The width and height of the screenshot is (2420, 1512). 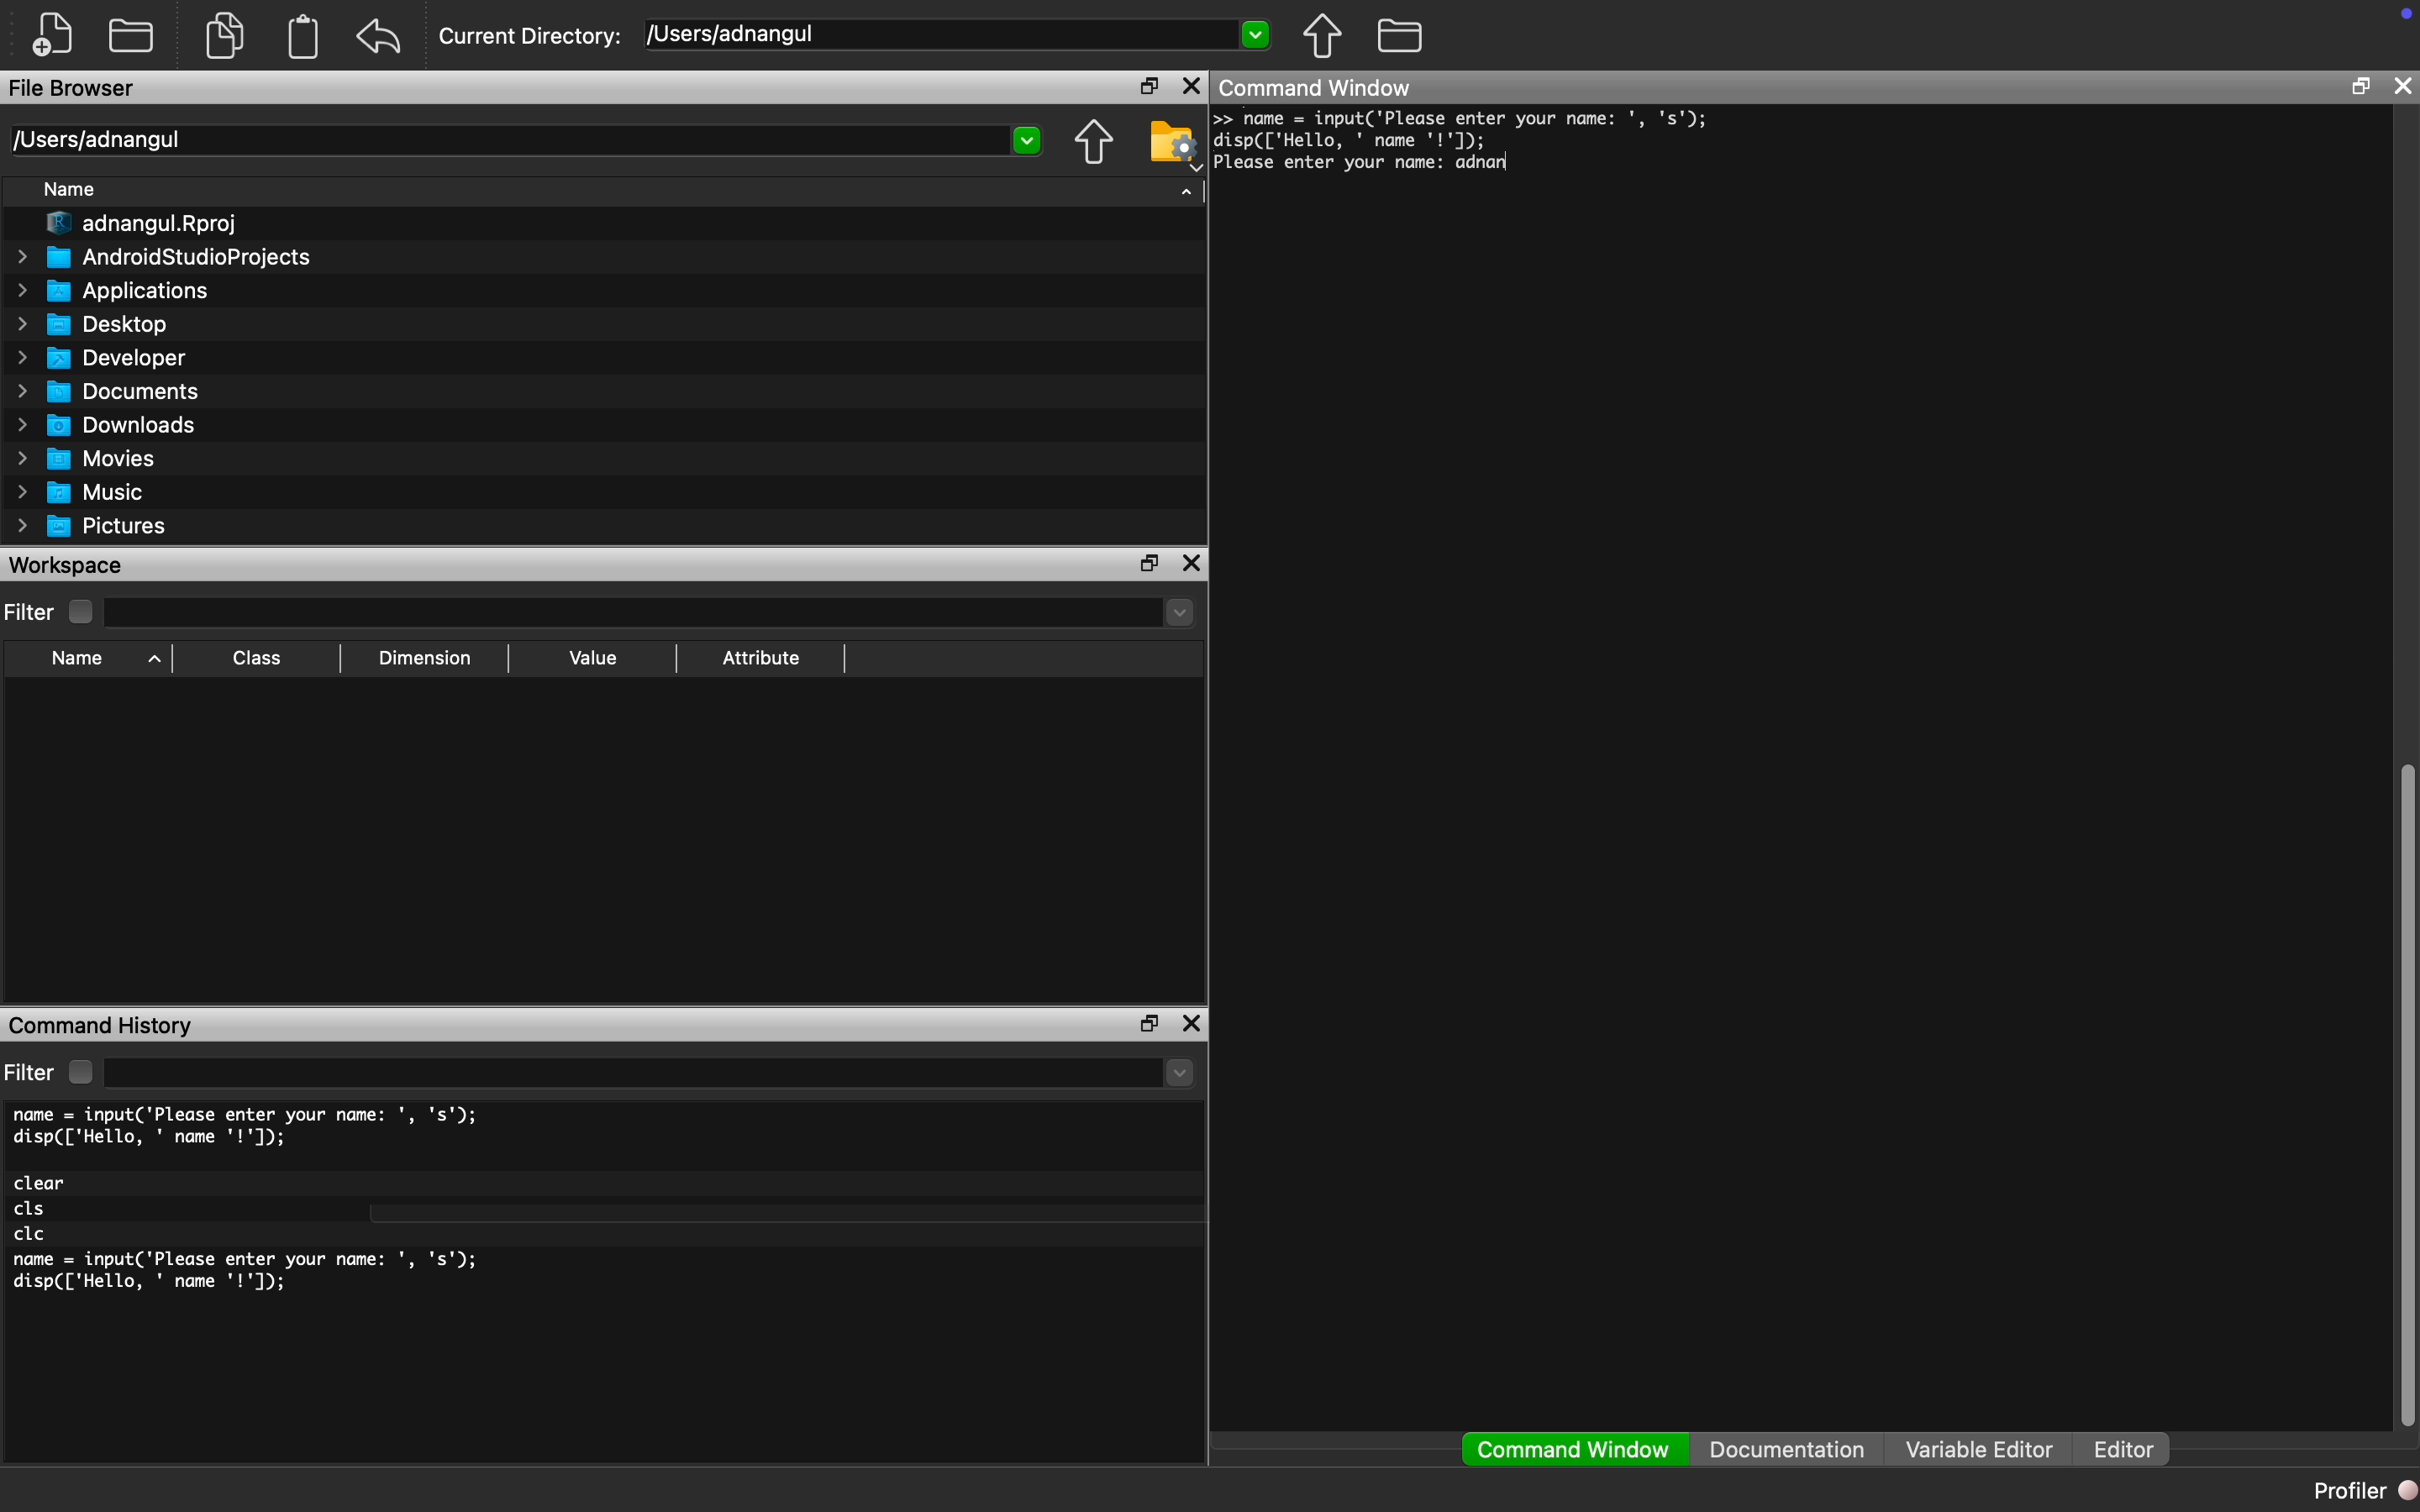 What do you see at coordinates (1173, 145) in the screenshot?
I see `Folder settings` at bounding box center [1173, 145].